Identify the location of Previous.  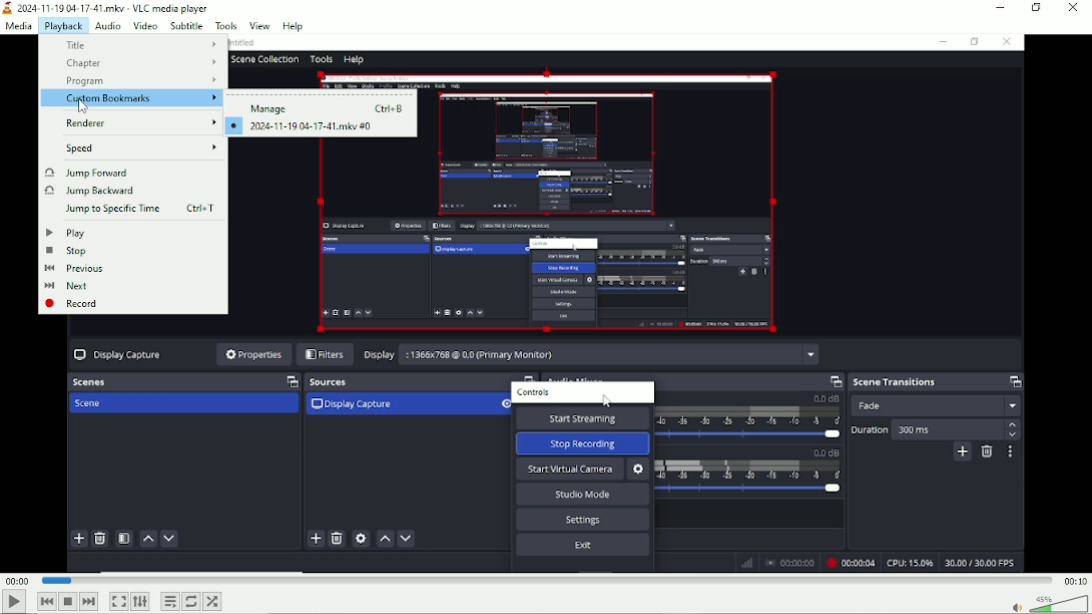
(47, 601).